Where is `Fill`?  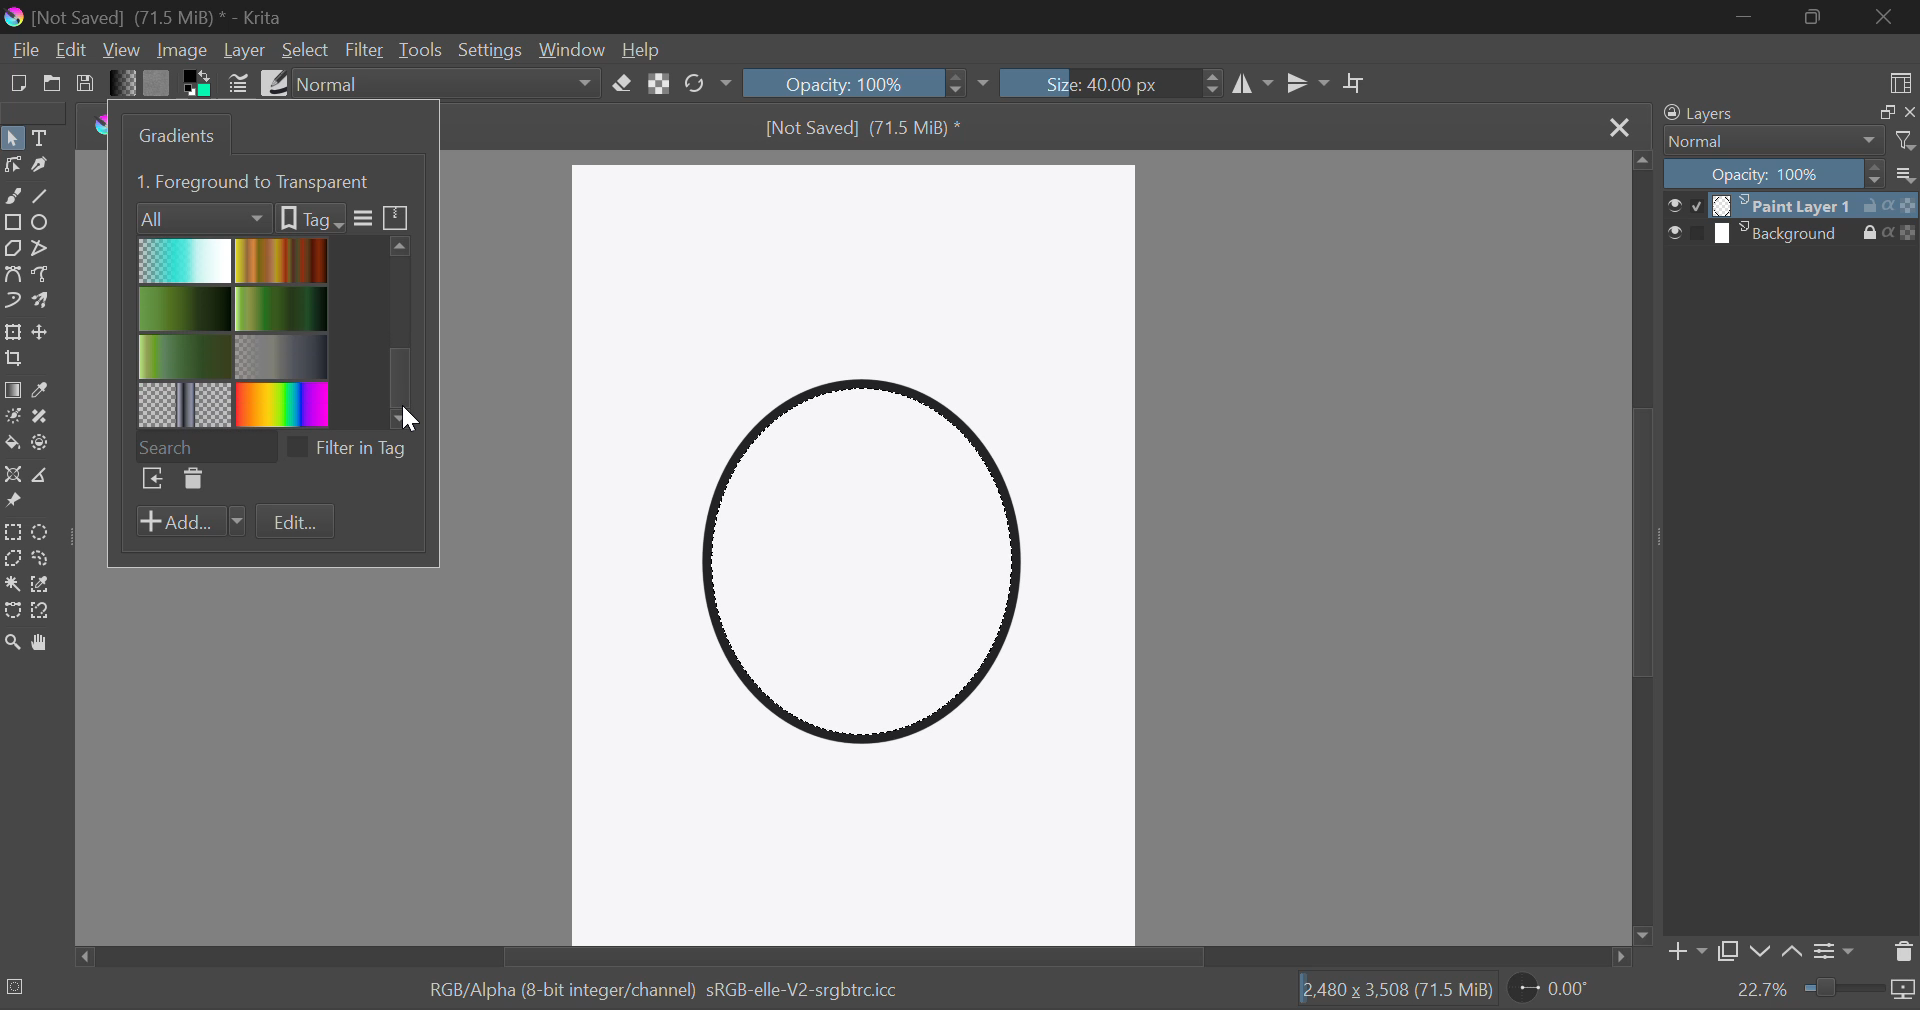 Fill is located at coordinates (13, 445).